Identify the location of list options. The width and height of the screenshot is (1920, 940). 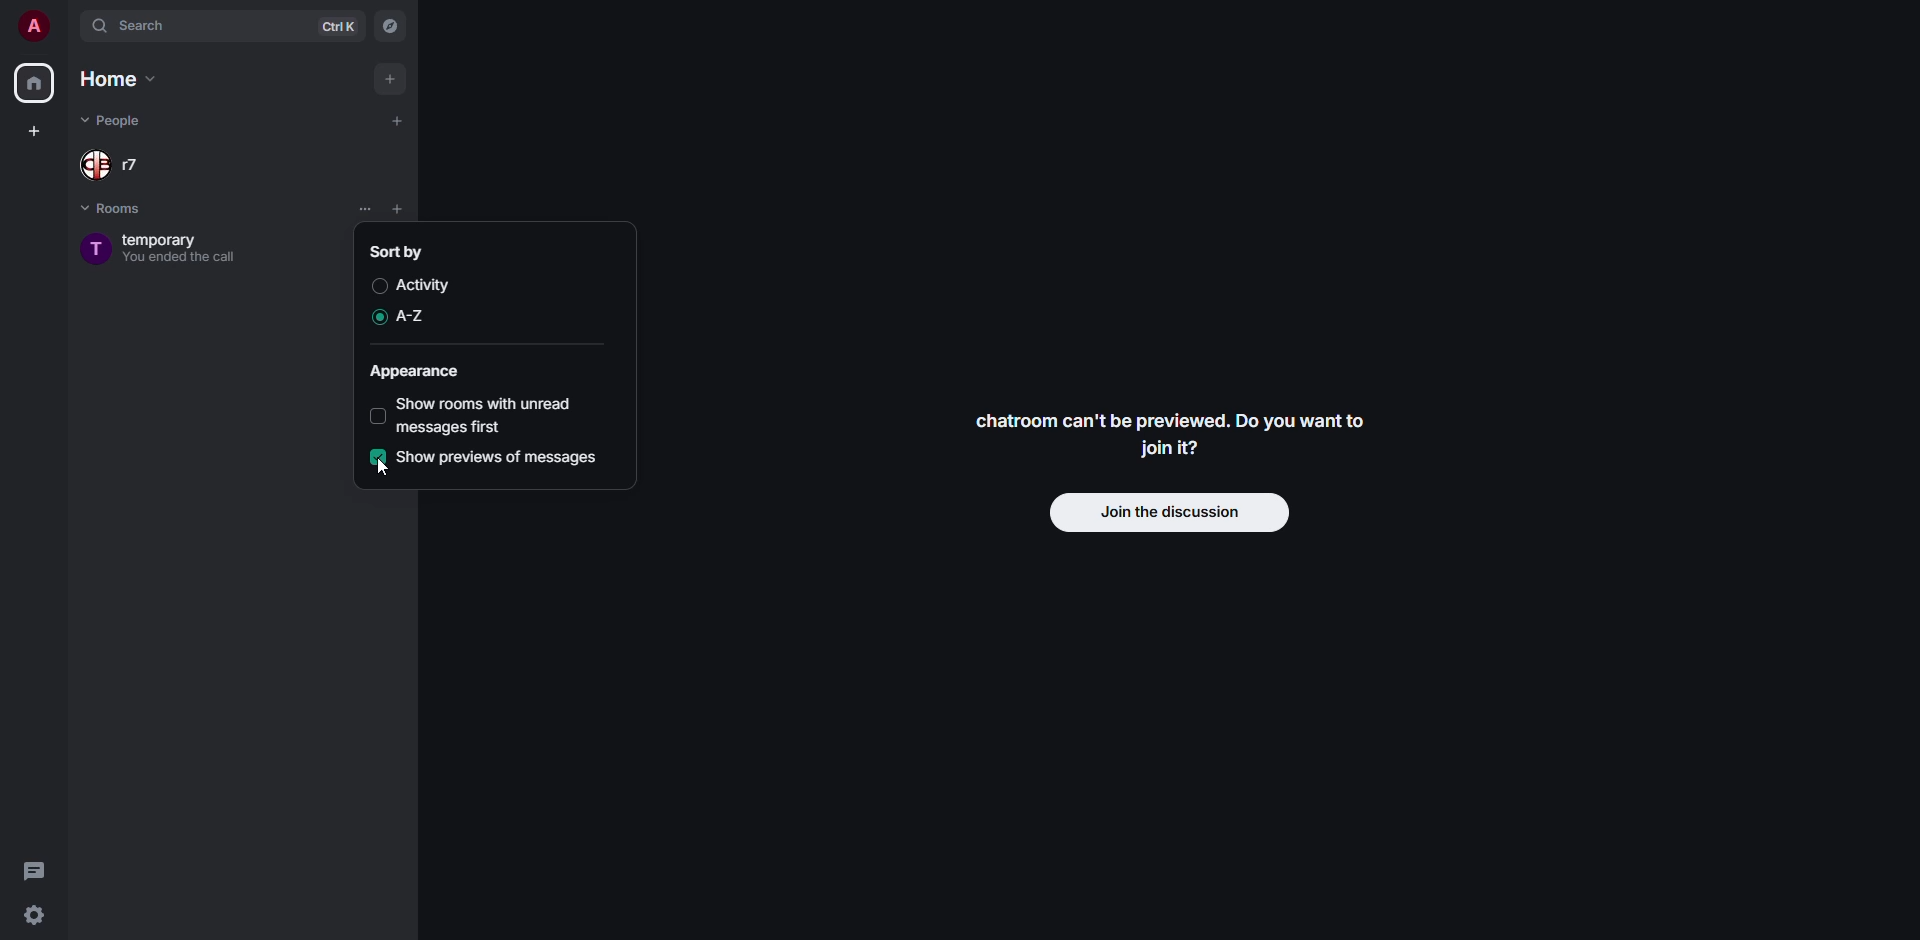
(426, 209).